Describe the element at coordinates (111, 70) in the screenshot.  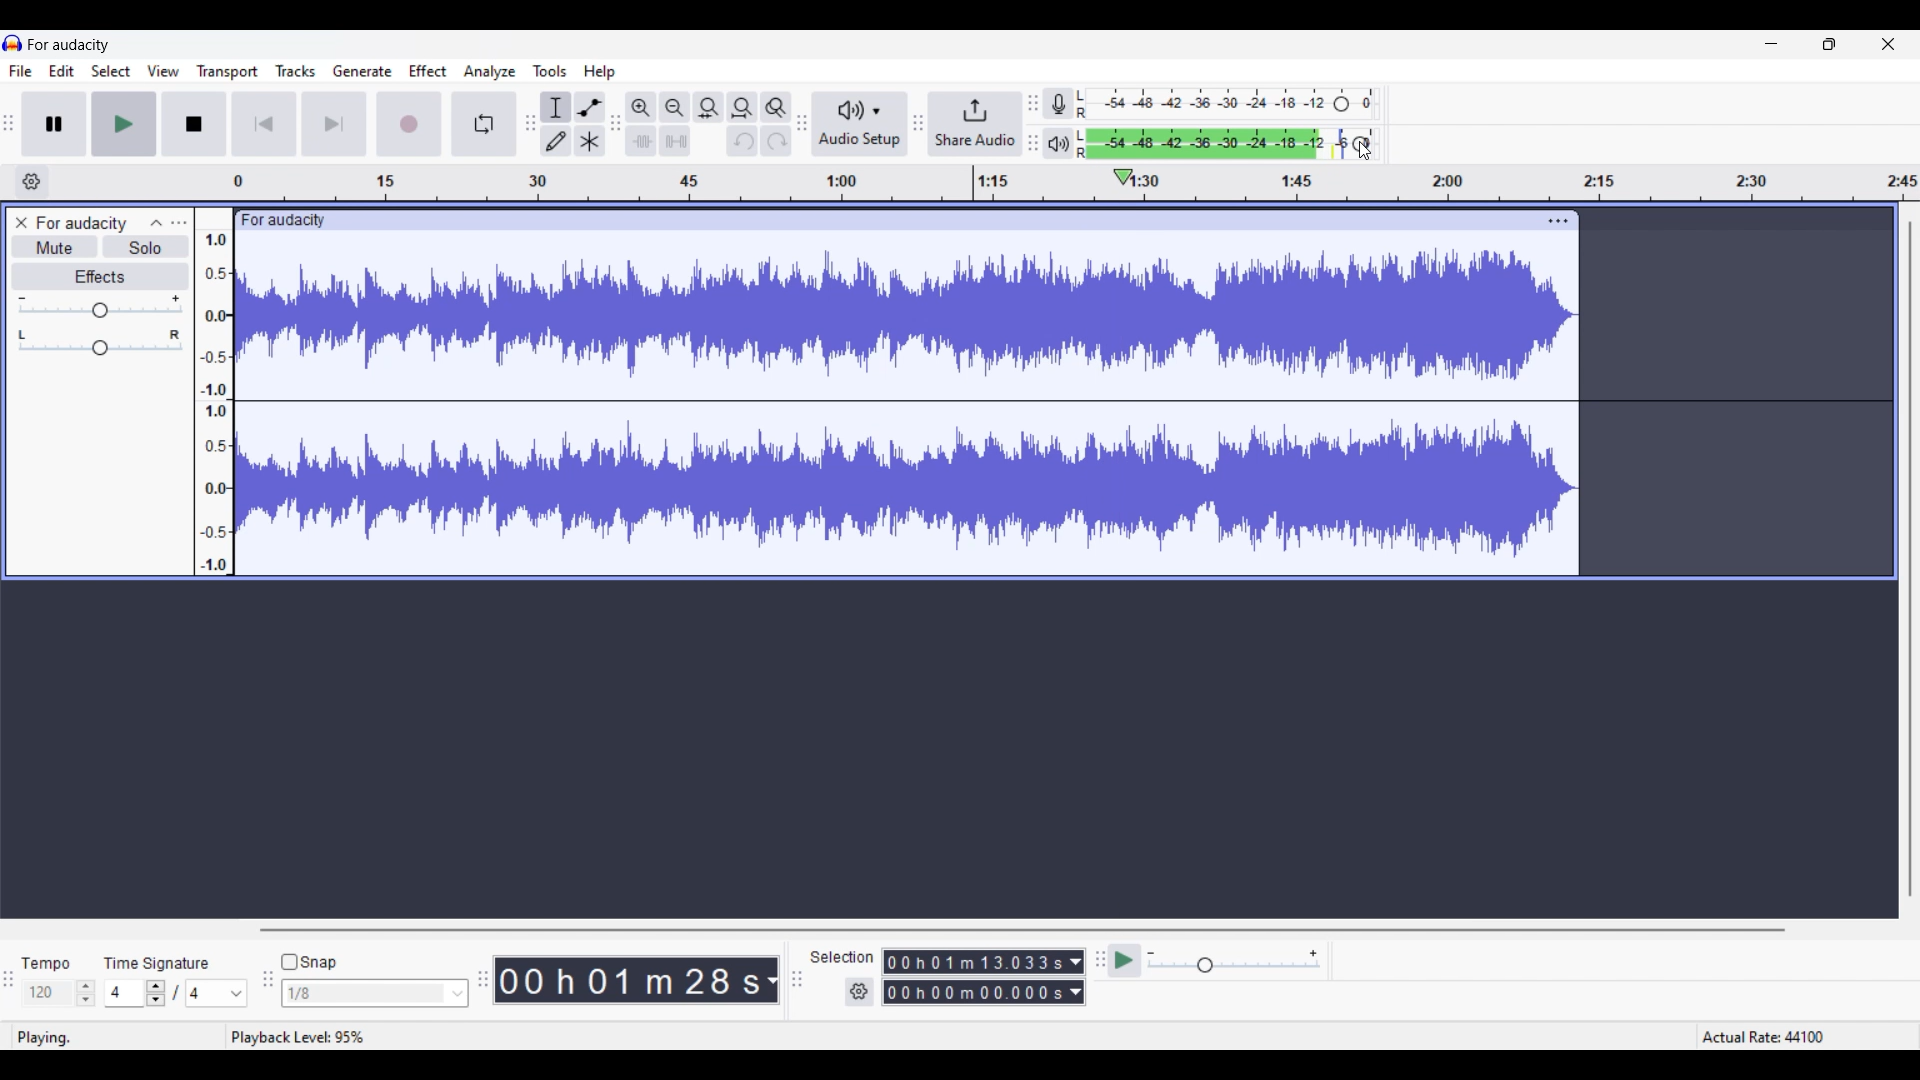
I see `Select menu` at that location.